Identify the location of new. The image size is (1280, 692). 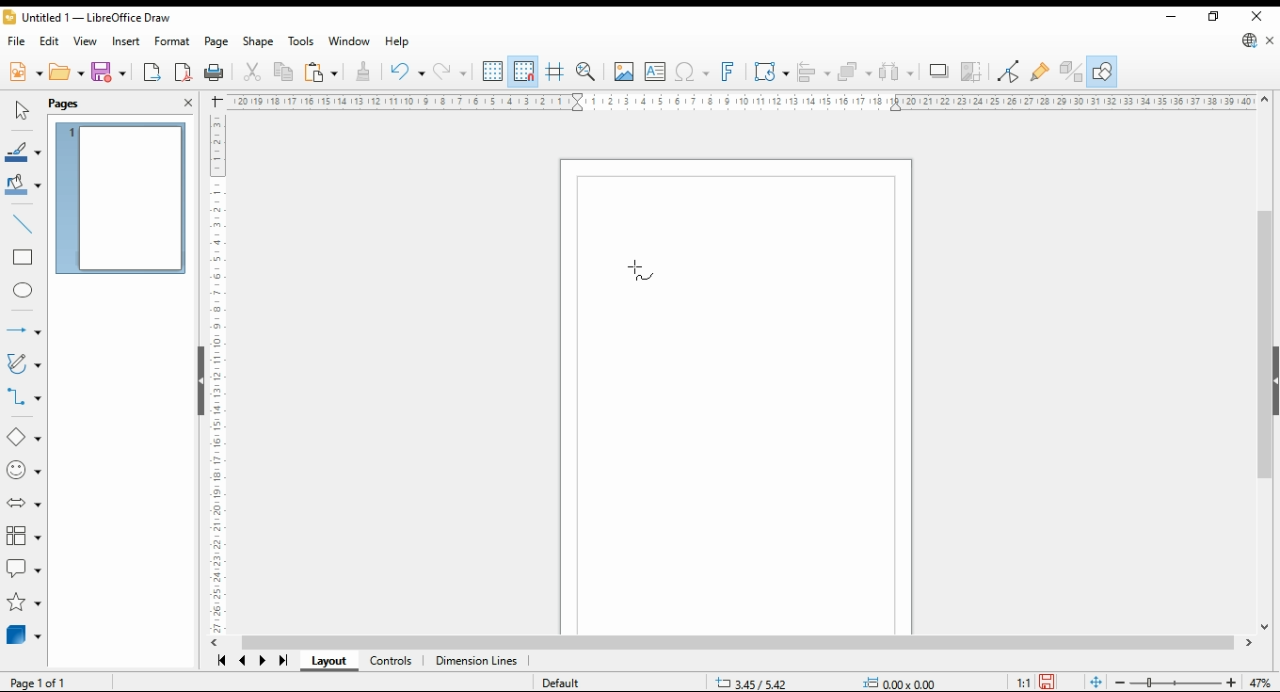
(25, 73).